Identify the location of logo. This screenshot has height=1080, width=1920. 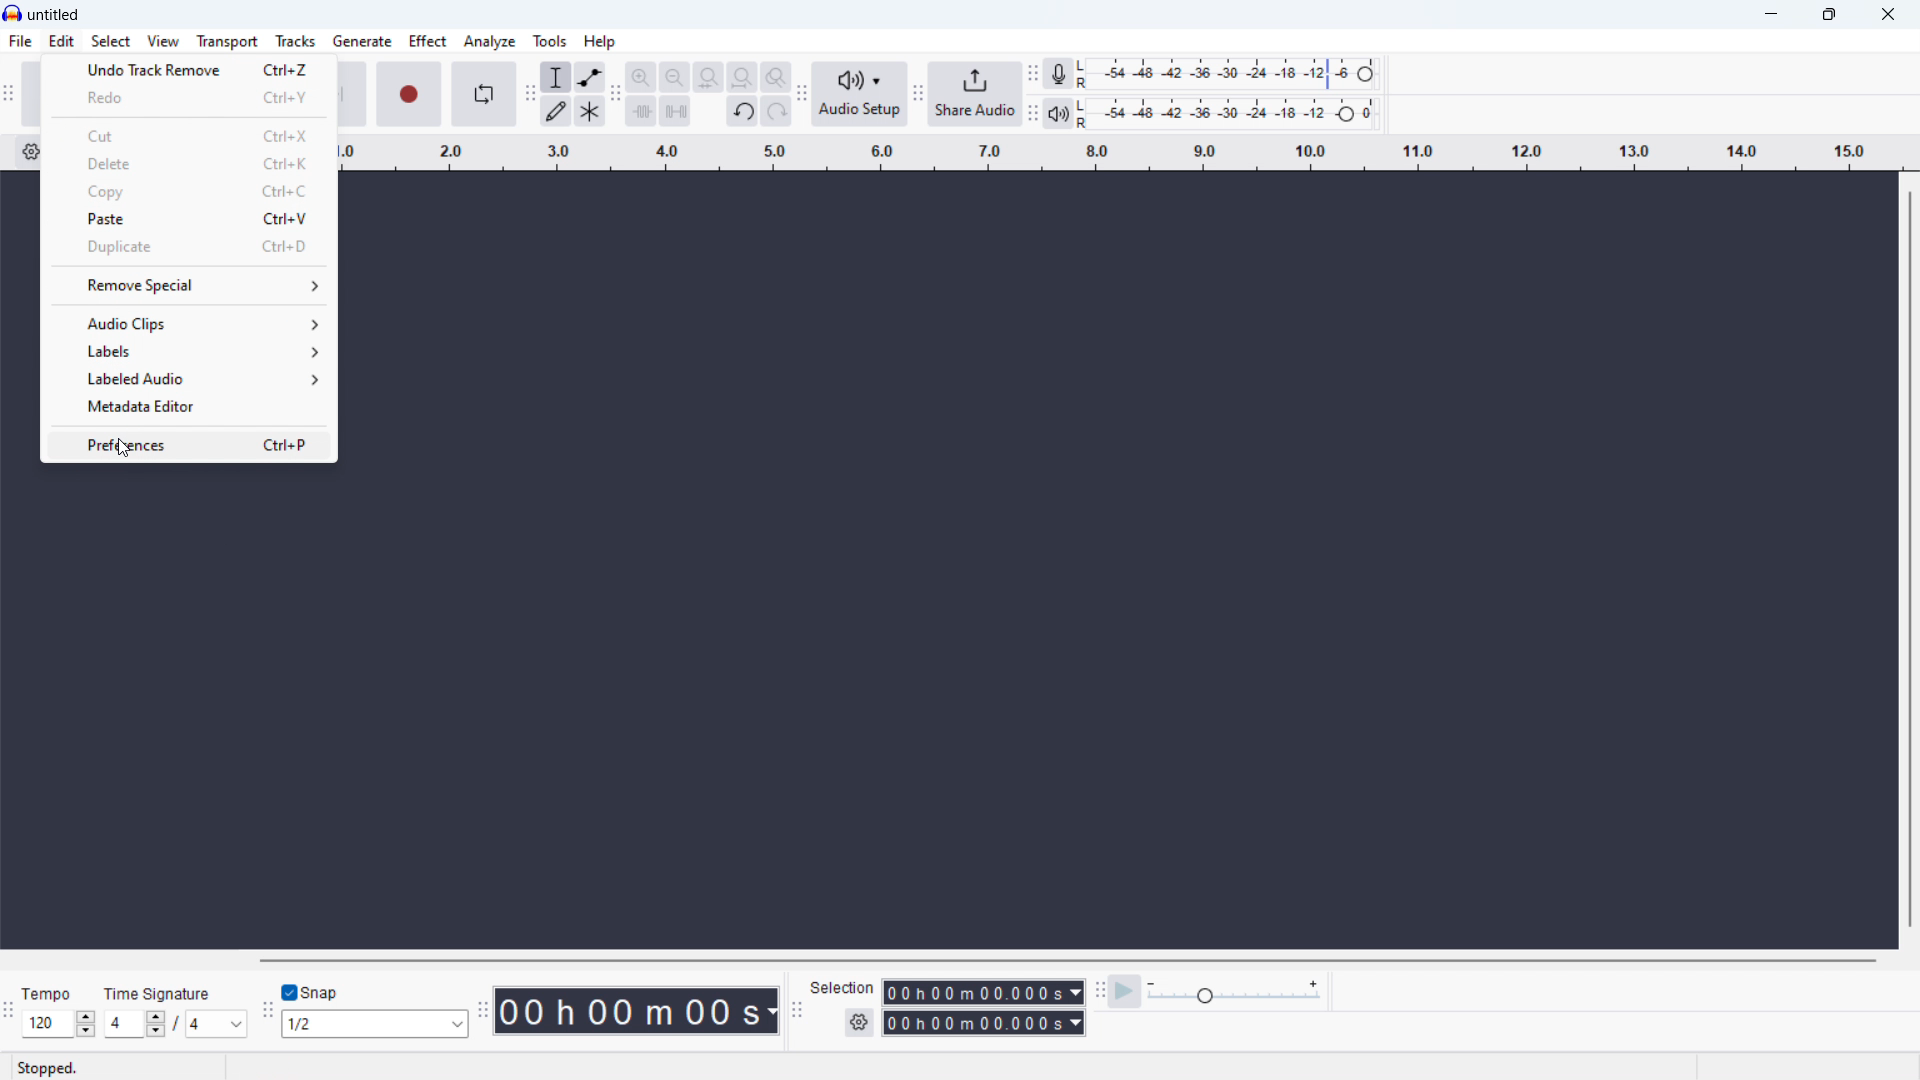
(13, 13).